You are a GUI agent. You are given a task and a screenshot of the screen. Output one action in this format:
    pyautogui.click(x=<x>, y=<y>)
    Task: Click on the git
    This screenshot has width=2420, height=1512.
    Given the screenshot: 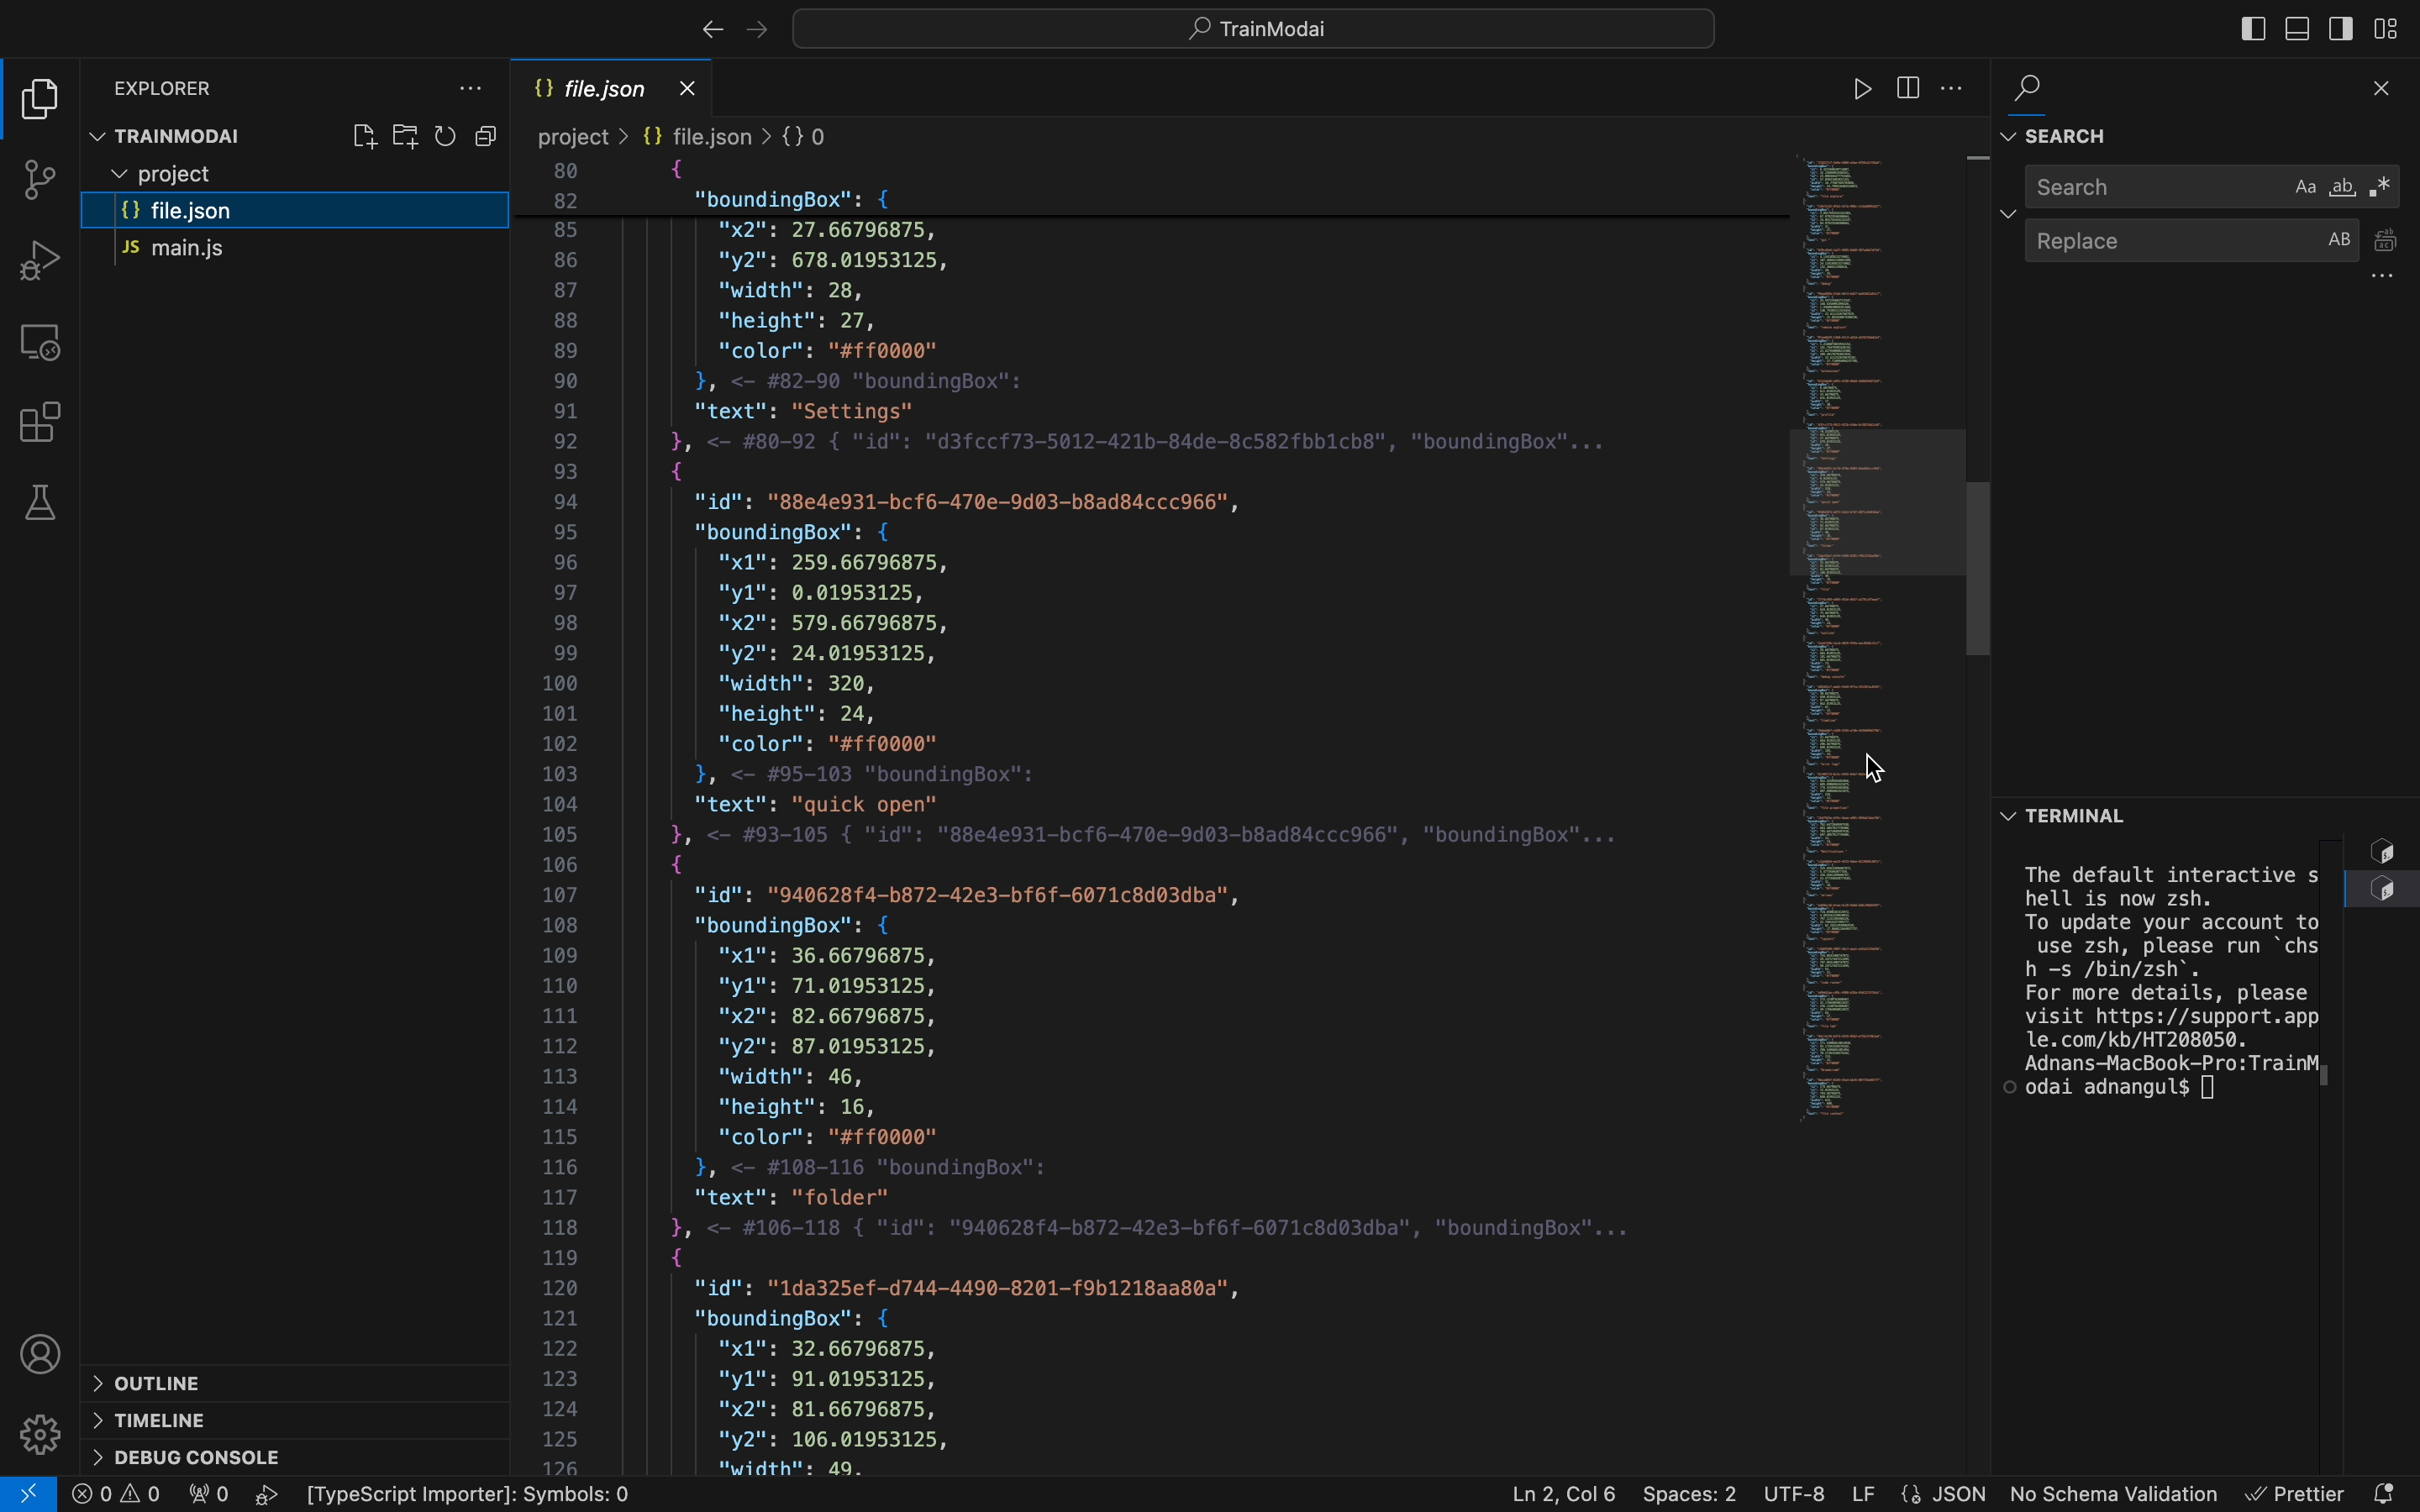 What is the action you would take?
    pyautogui.click(x=32, y=183)
    